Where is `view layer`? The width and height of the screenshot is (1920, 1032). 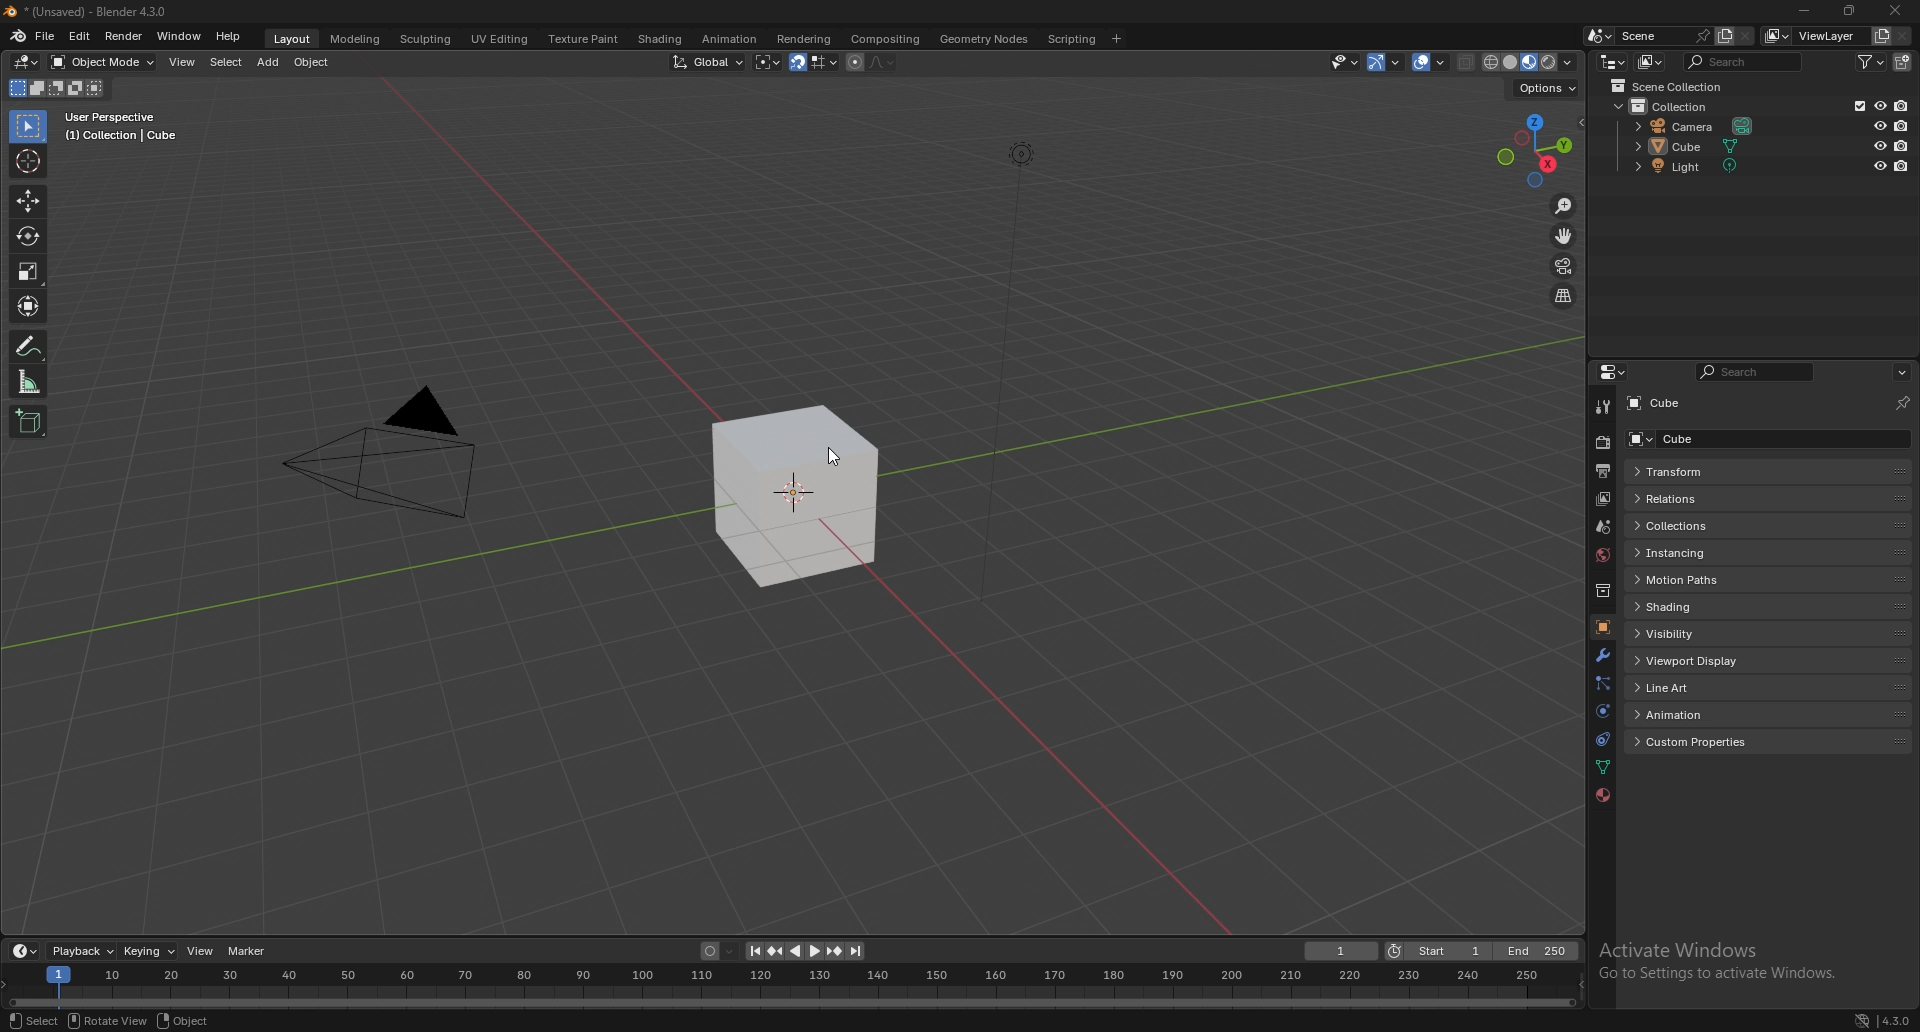
view layer is located at coordinates (1816, 36).